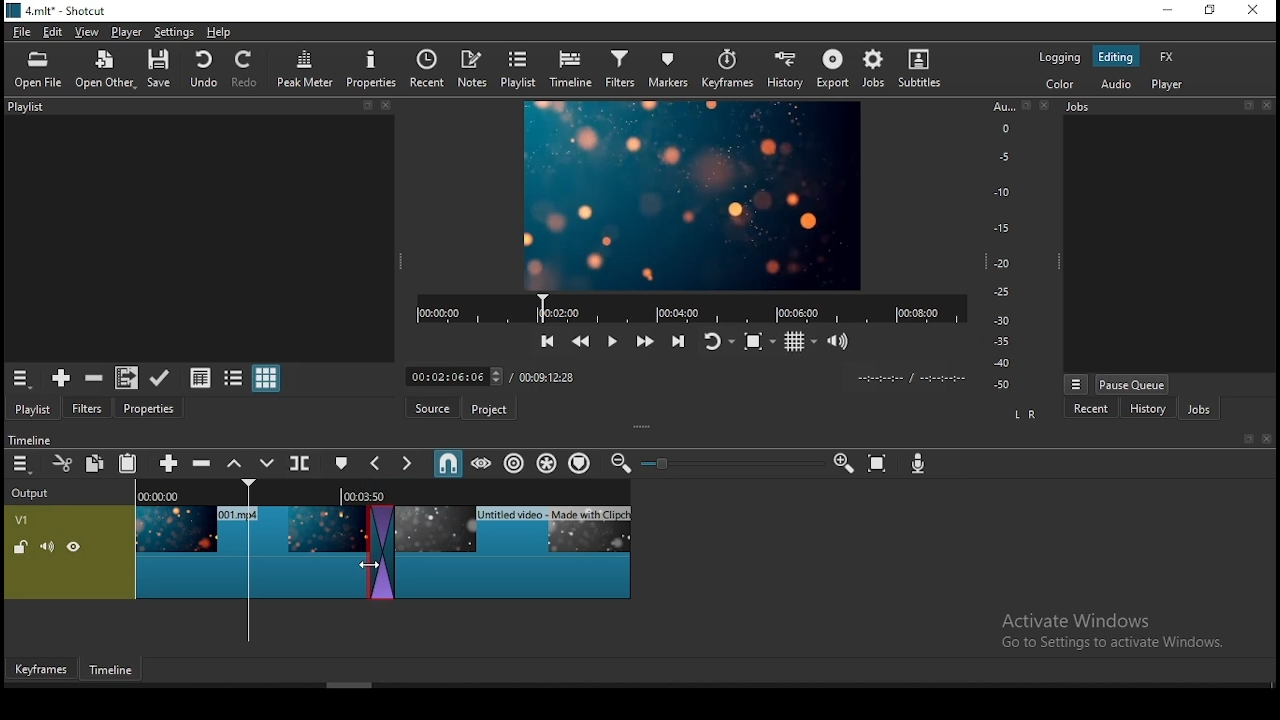  What do you see at coordinates (425, 70) in the screenshot?
I see `recent` at bounding box center [425, 70].